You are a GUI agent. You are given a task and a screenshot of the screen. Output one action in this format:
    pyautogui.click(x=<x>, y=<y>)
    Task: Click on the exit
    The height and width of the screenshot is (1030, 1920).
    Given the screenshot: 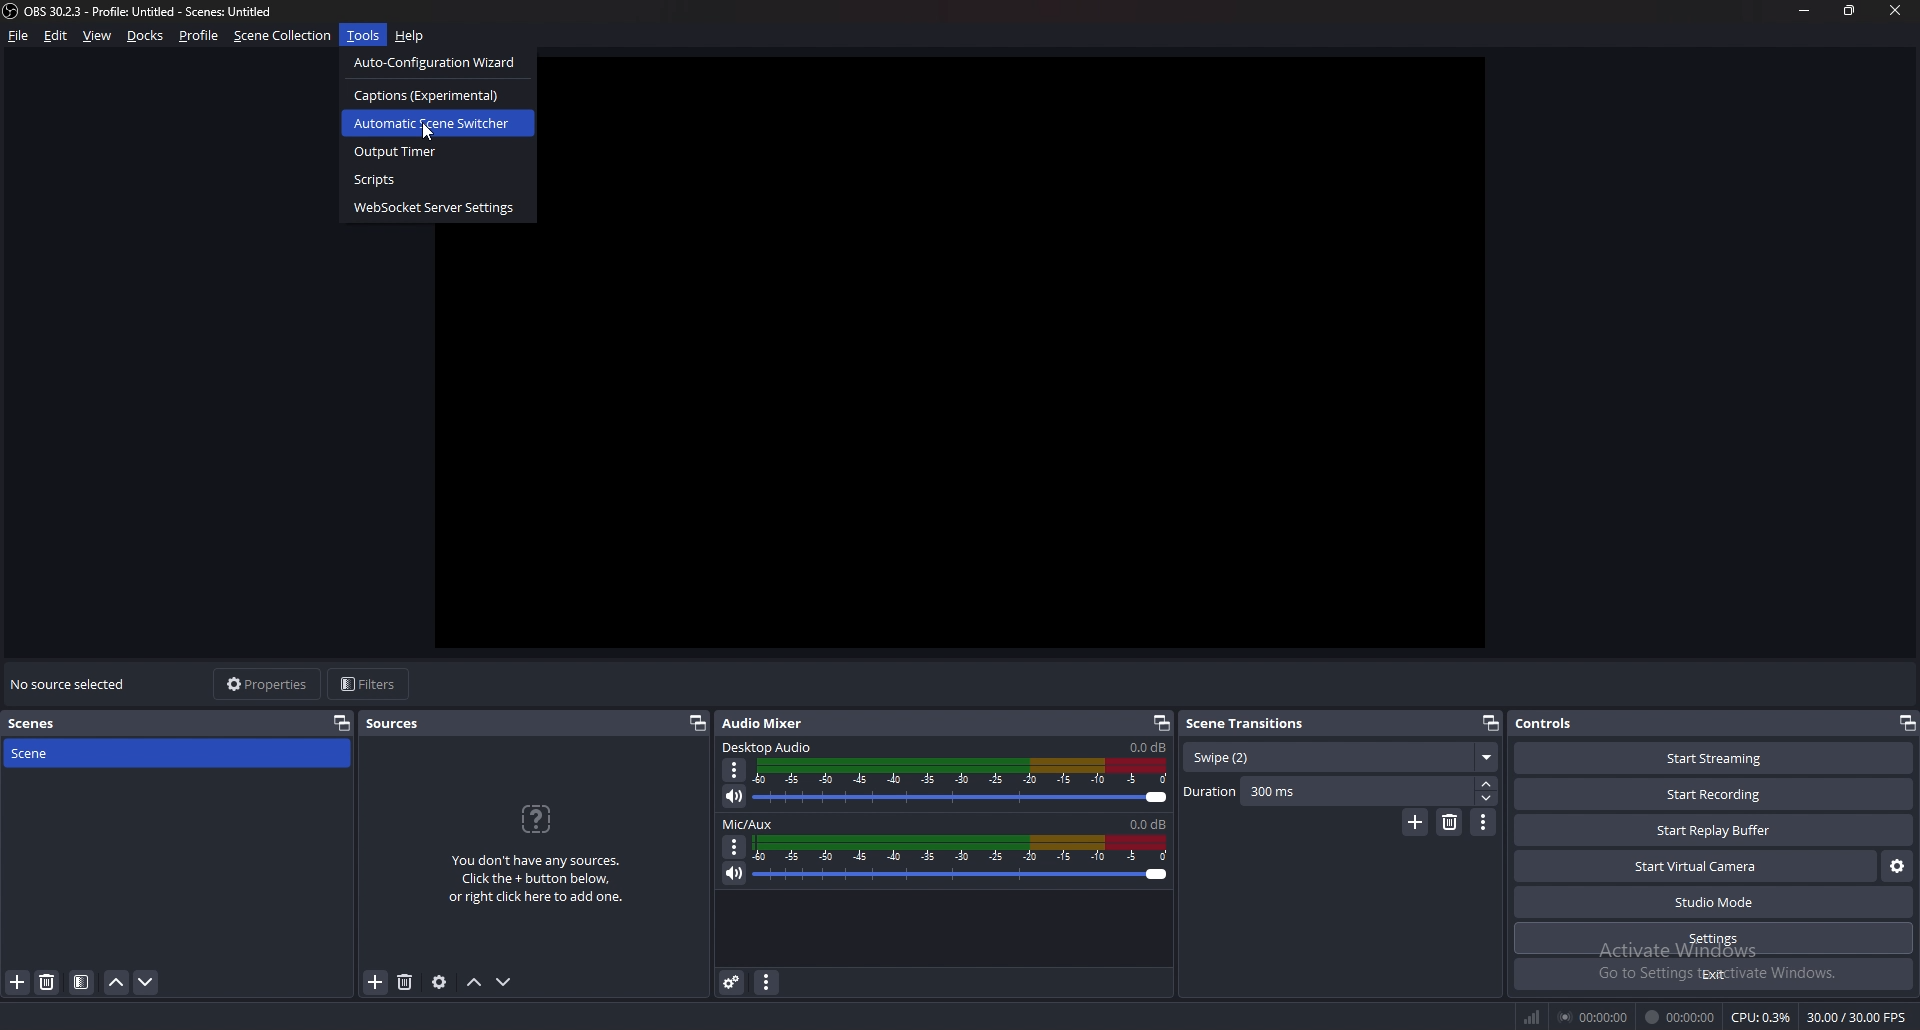 What is the action you would take?
    pyautogui.click(x=1714, y=974)
    